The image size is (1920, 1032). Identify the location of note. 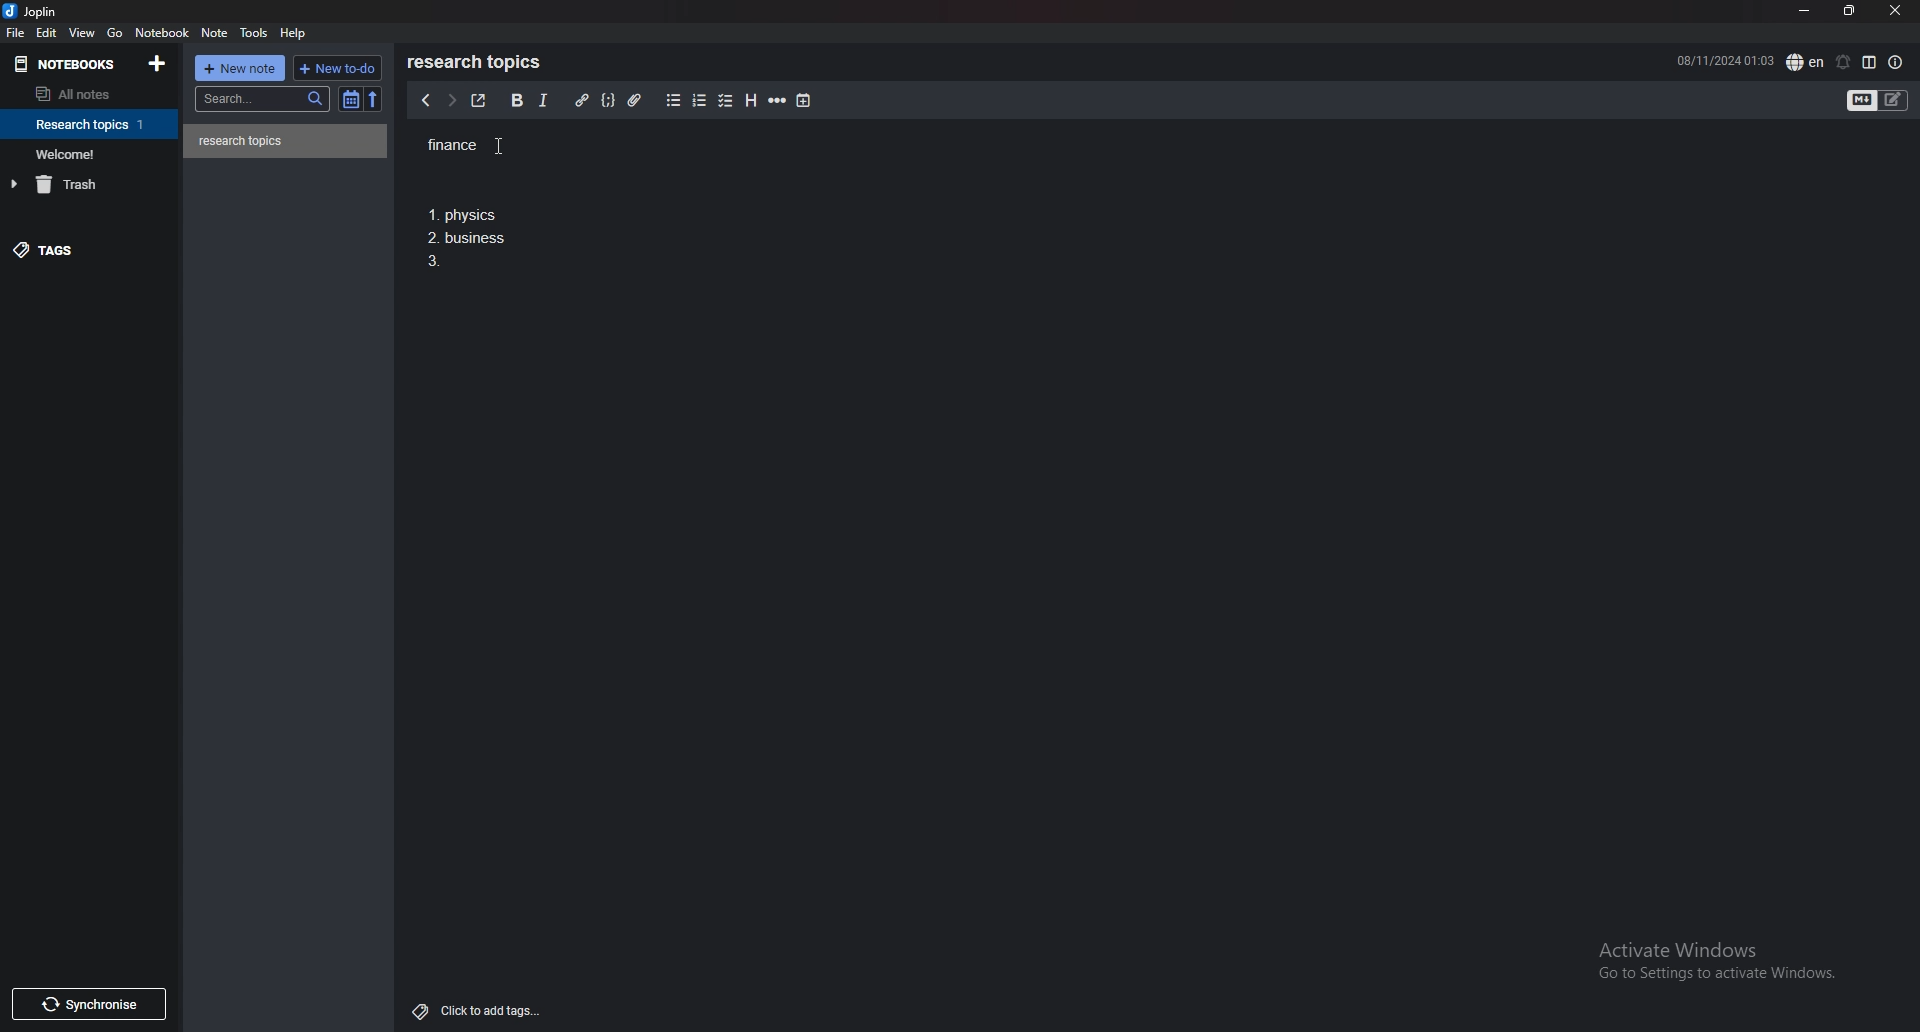
(214, 33).